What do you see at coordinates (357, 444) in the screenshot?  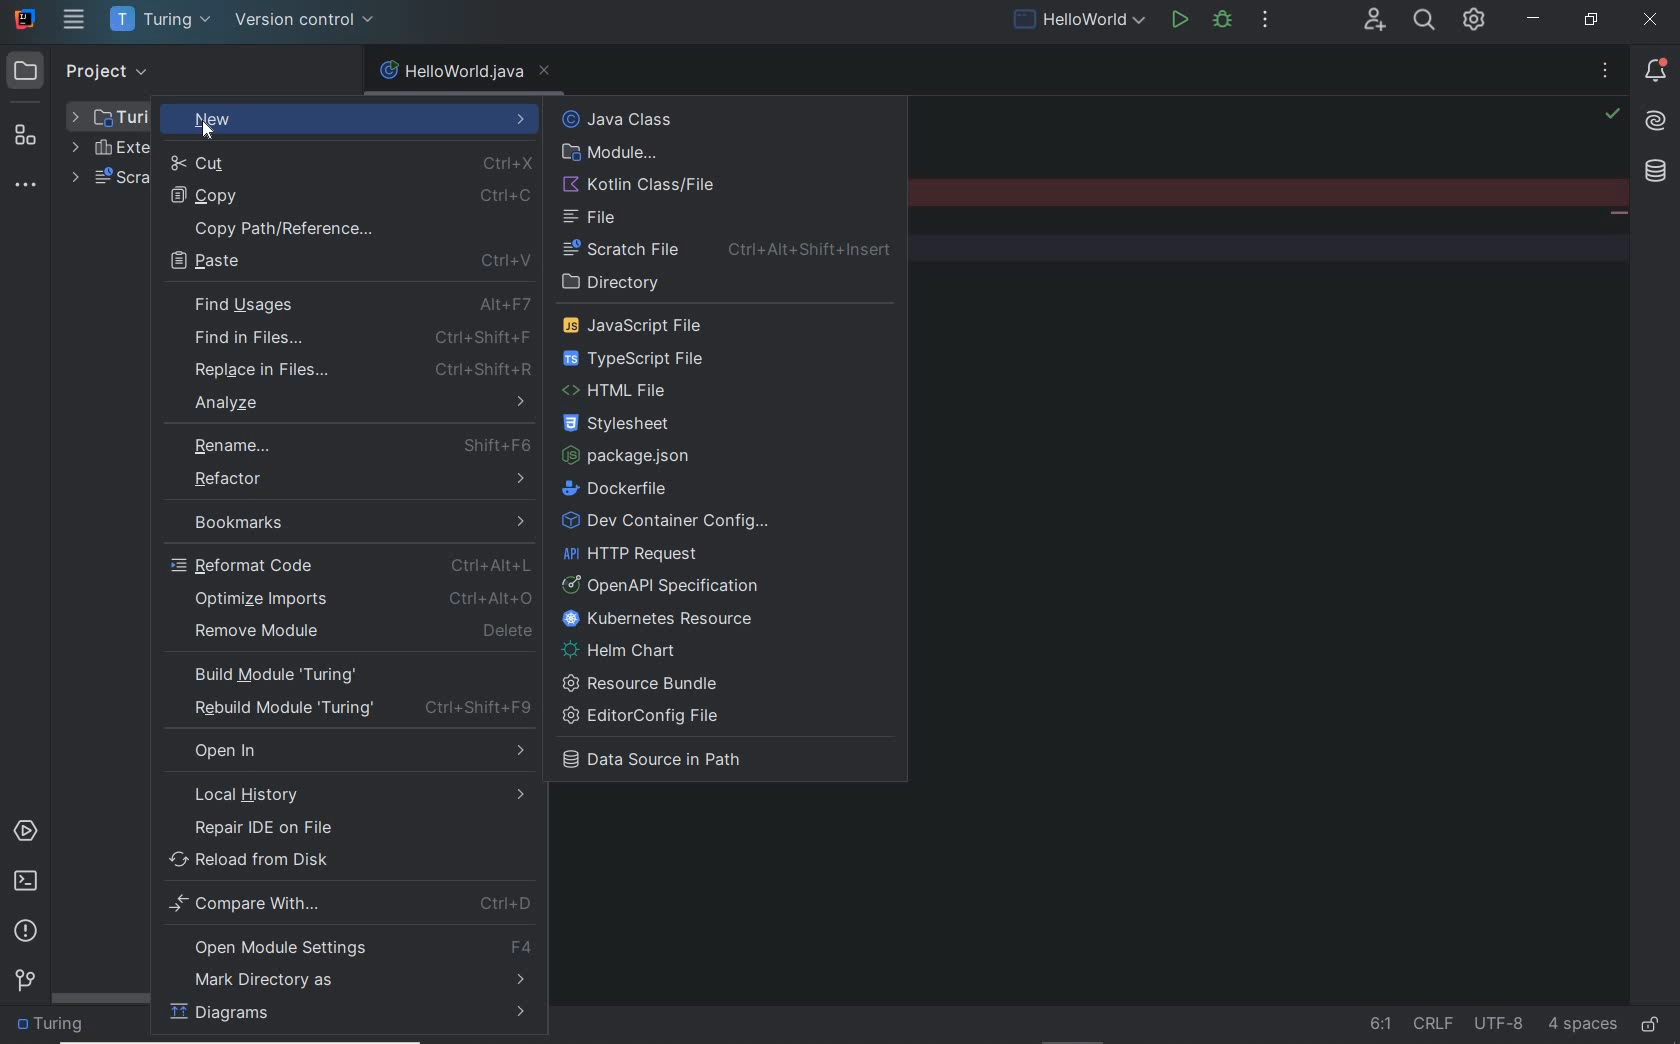 I see `rename` at bounding box center [357, 444].